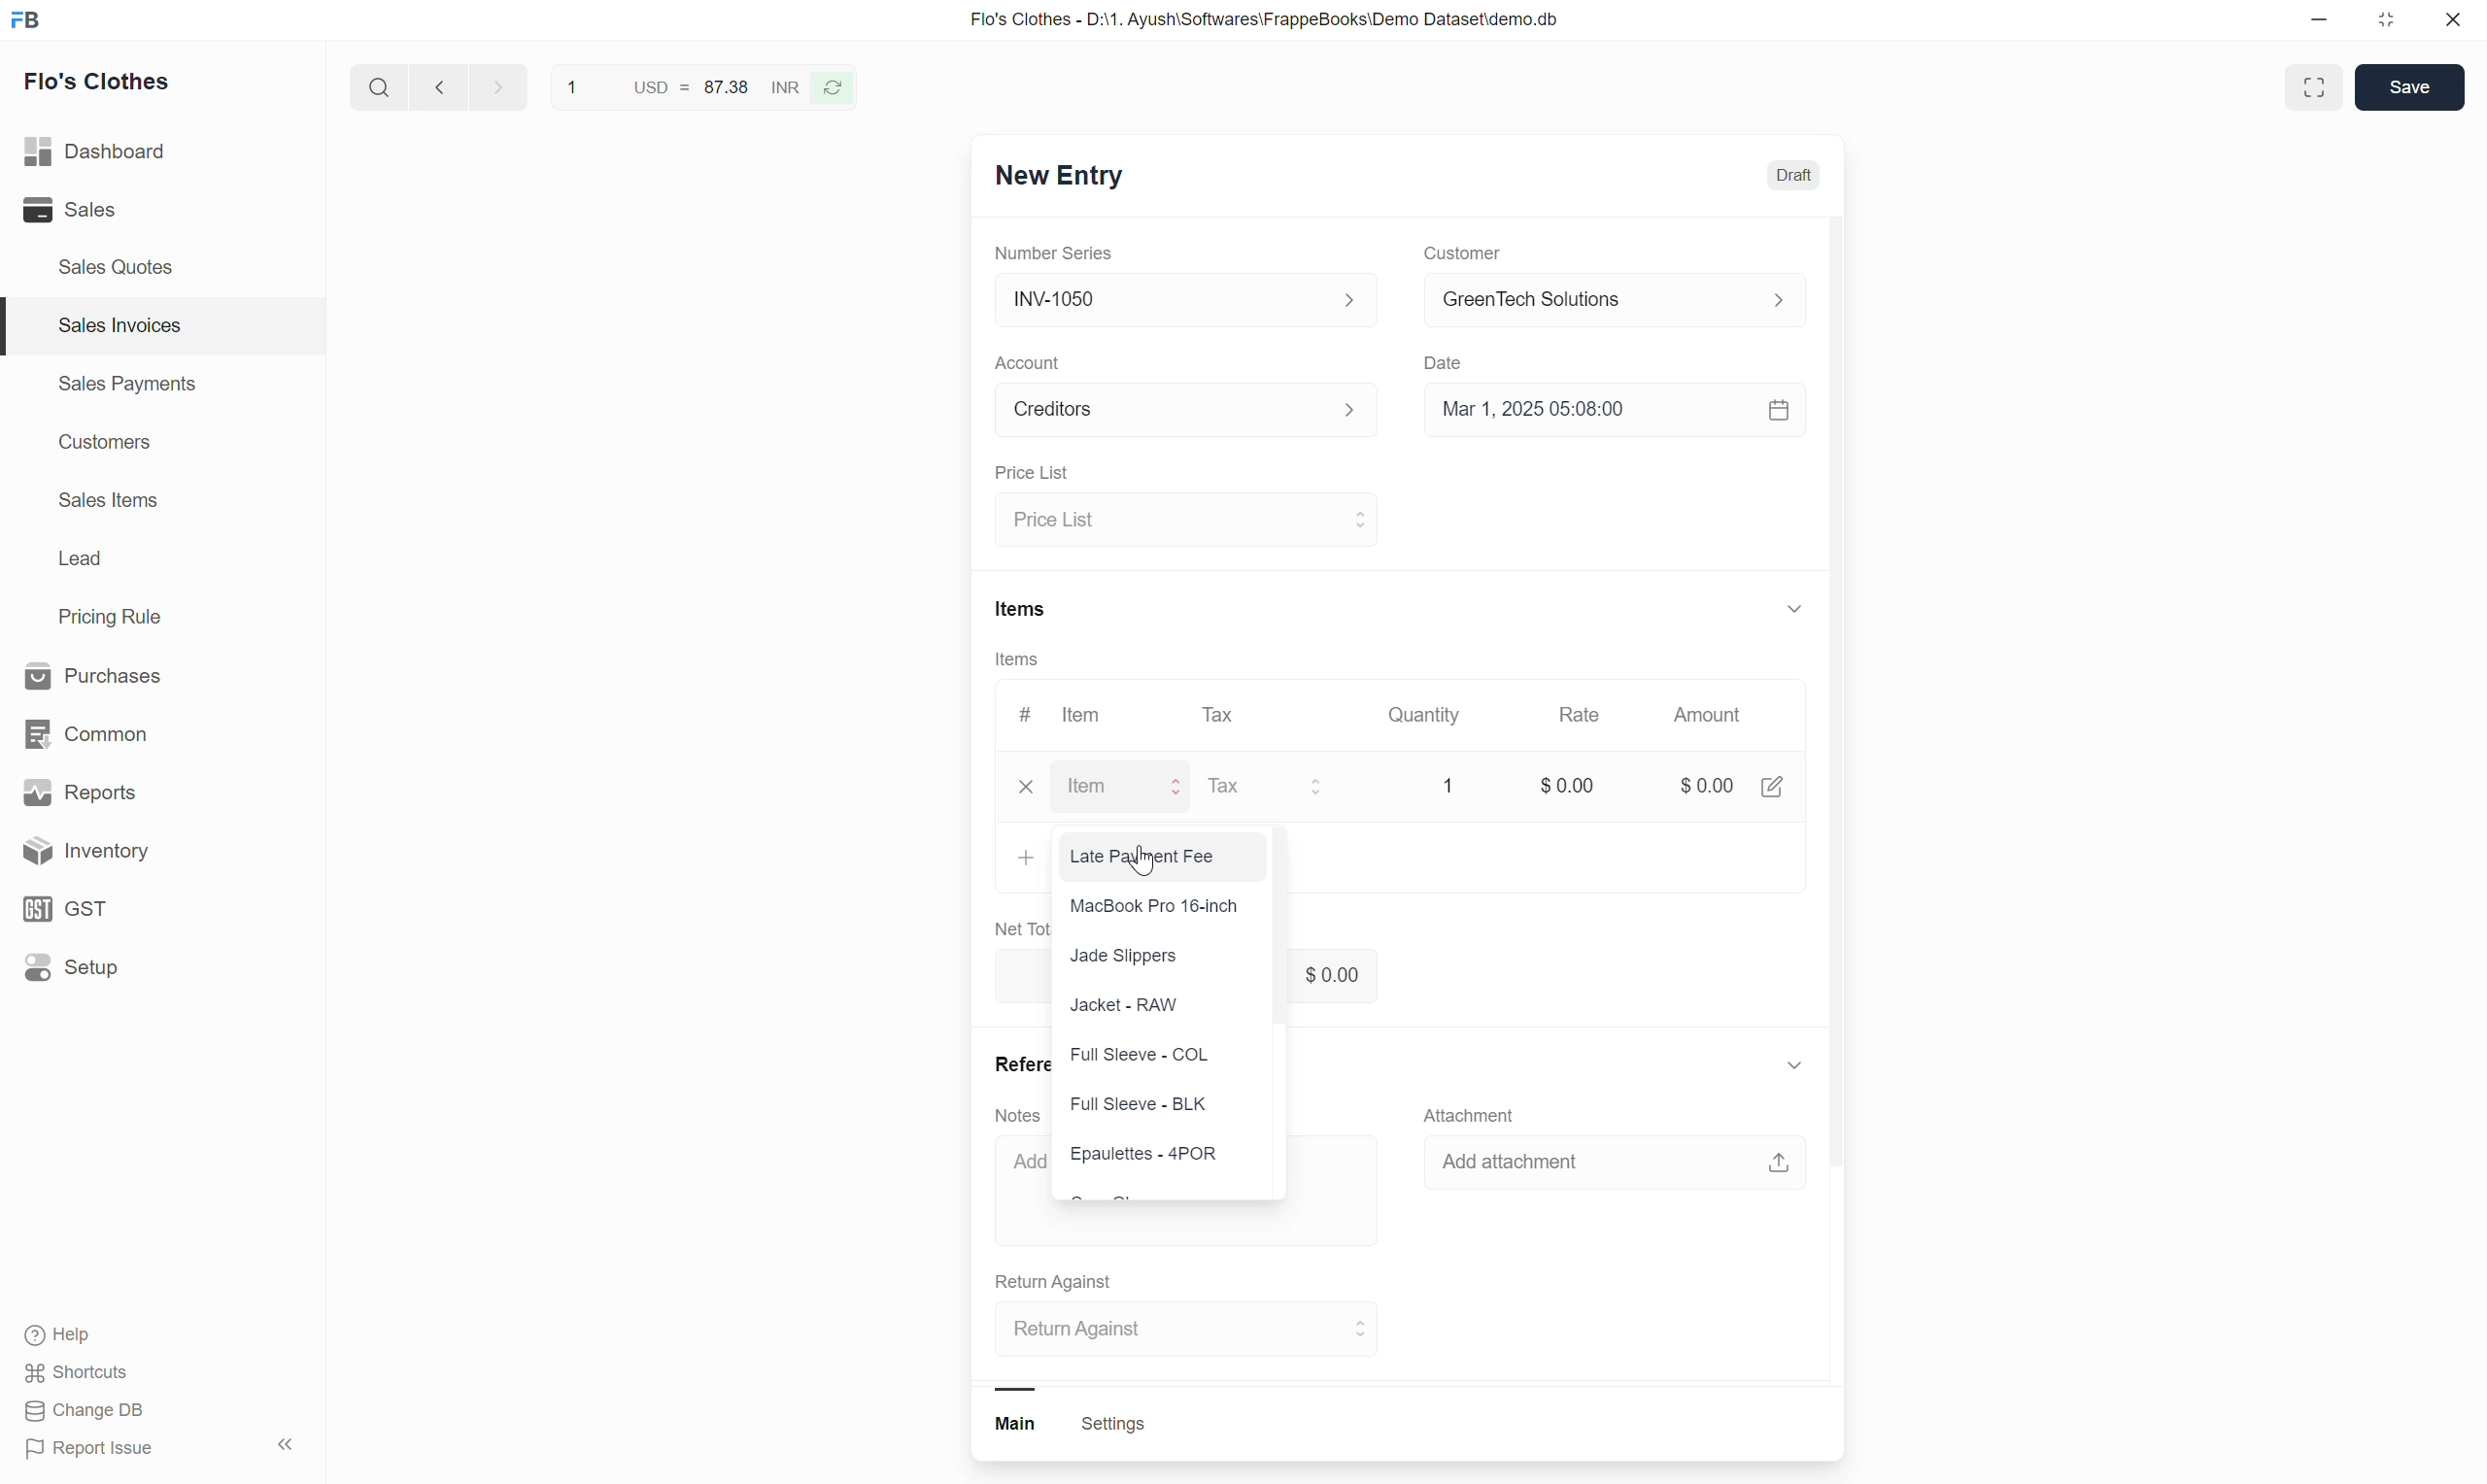 The width and height of the screenshot is (2487, 1484). What do you see at coordinates (1389, 975) in the screenshot?
I see `net total input box` at bounding box center [1389, 975].